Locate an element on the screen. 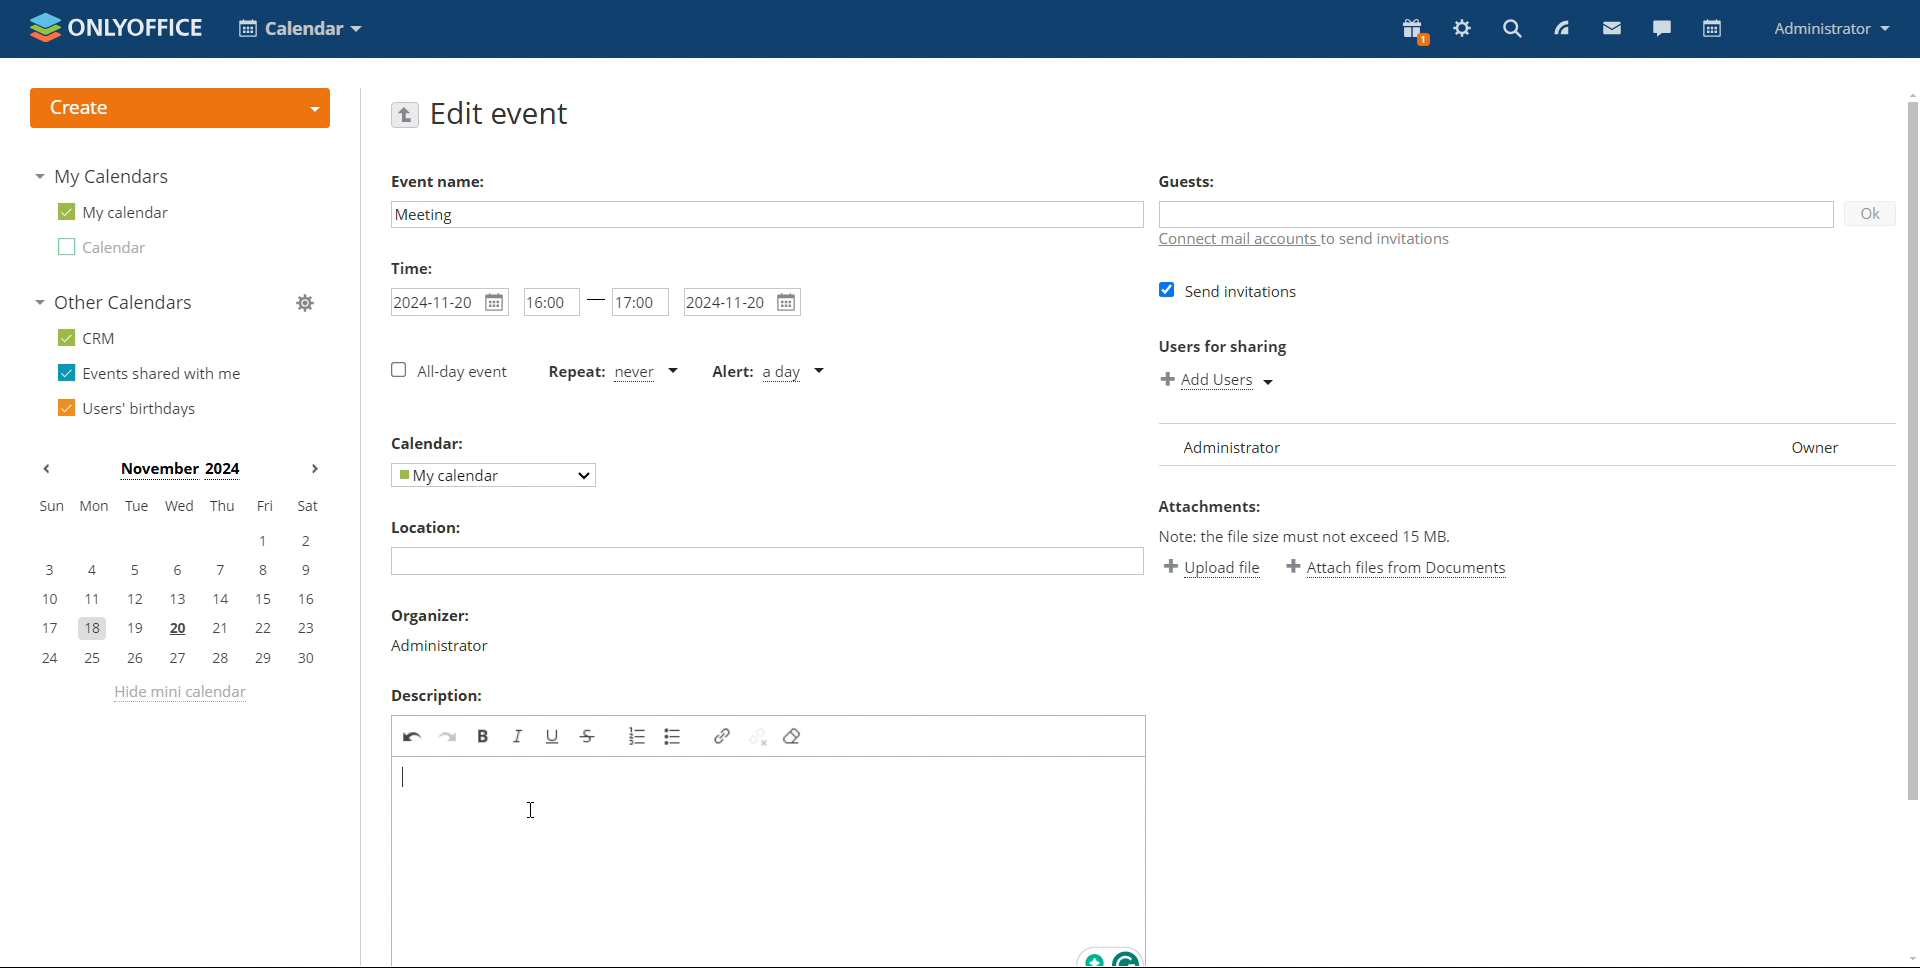  link is located at coordinates (723, 736).